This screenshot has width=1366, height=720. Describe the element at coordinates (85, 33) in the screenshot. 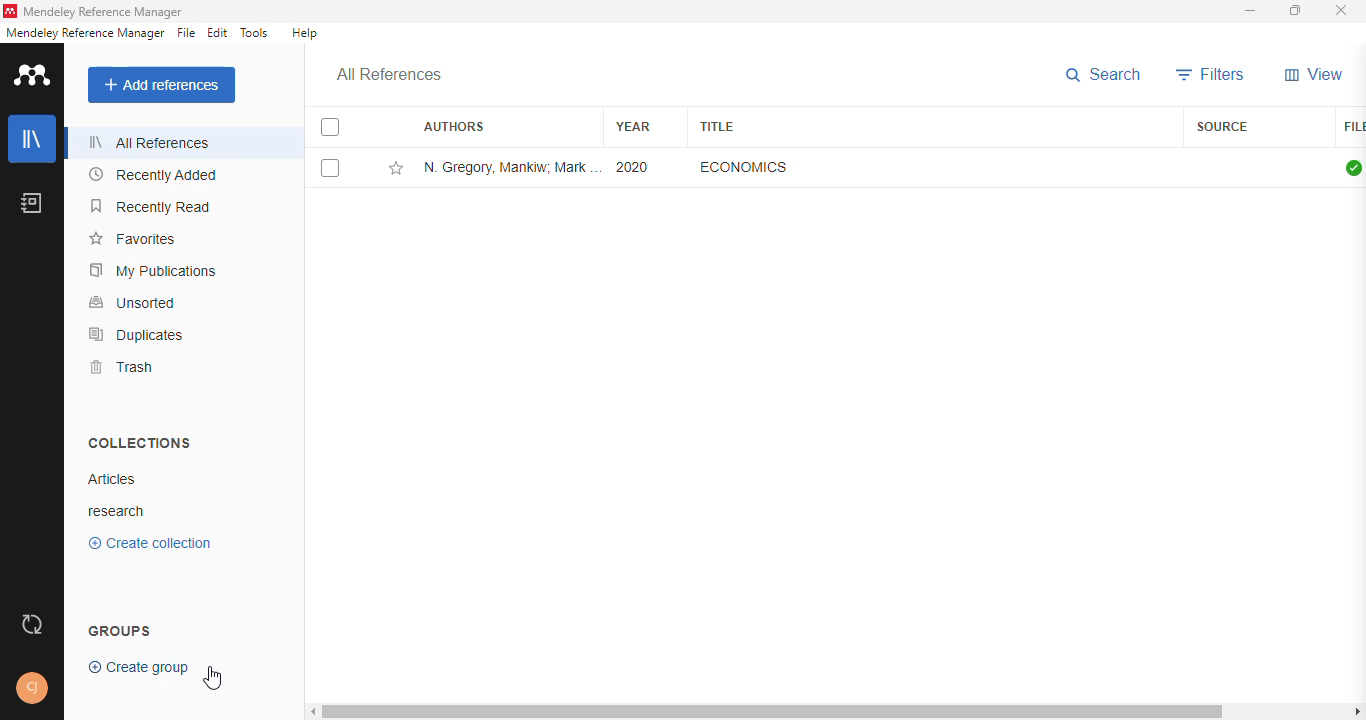

I see `mendeley reference manager` at that location.